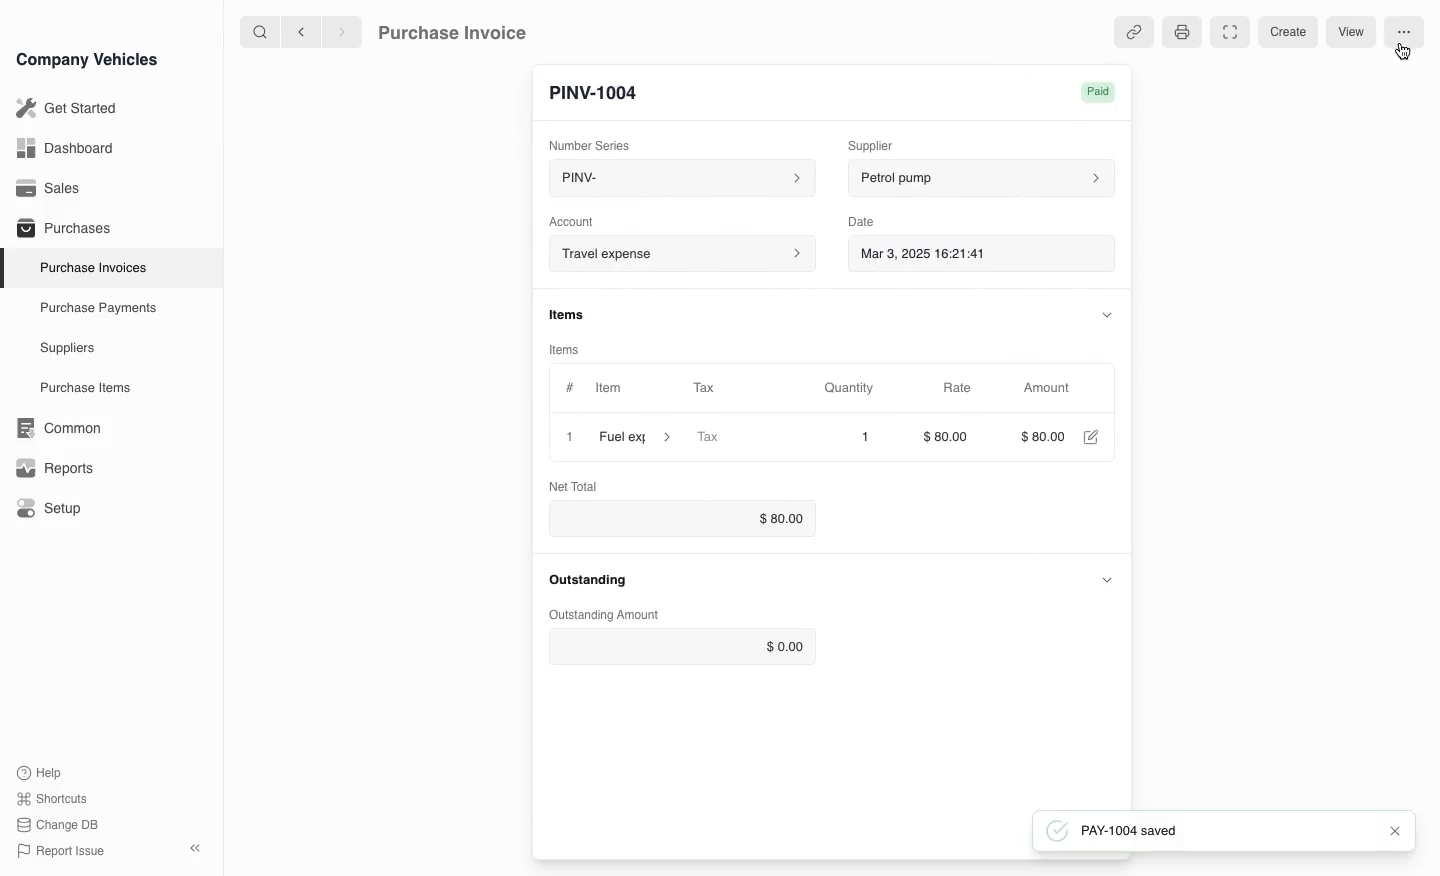 The width and height of the screenshot is (1440, 876). Describe the element at coordinates (49, 188) in the screenshot. I see `Sales` at that location.